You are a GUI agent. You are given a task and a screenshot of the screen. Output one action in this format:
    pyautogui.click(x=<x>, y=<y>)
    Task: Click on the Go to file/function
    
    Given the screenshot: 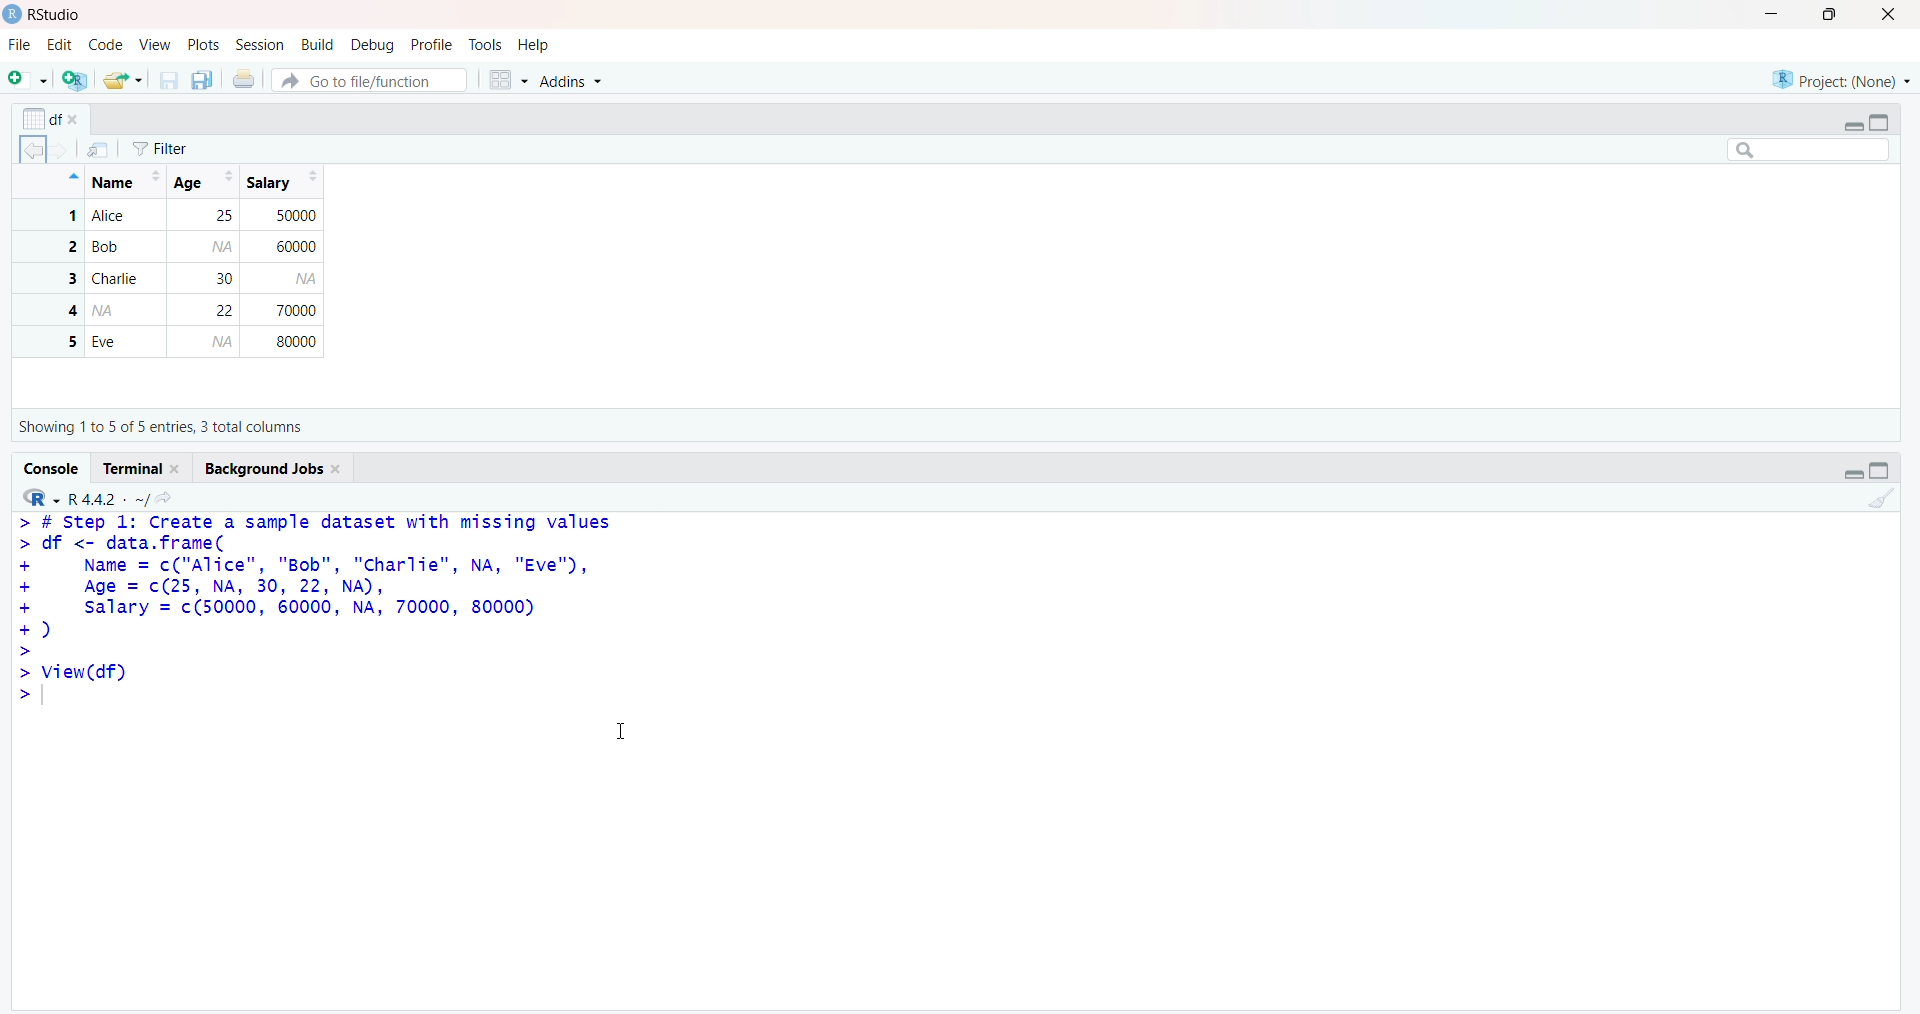 What is the action you would take?
    pyautogui.click(x=370, y=79)
    